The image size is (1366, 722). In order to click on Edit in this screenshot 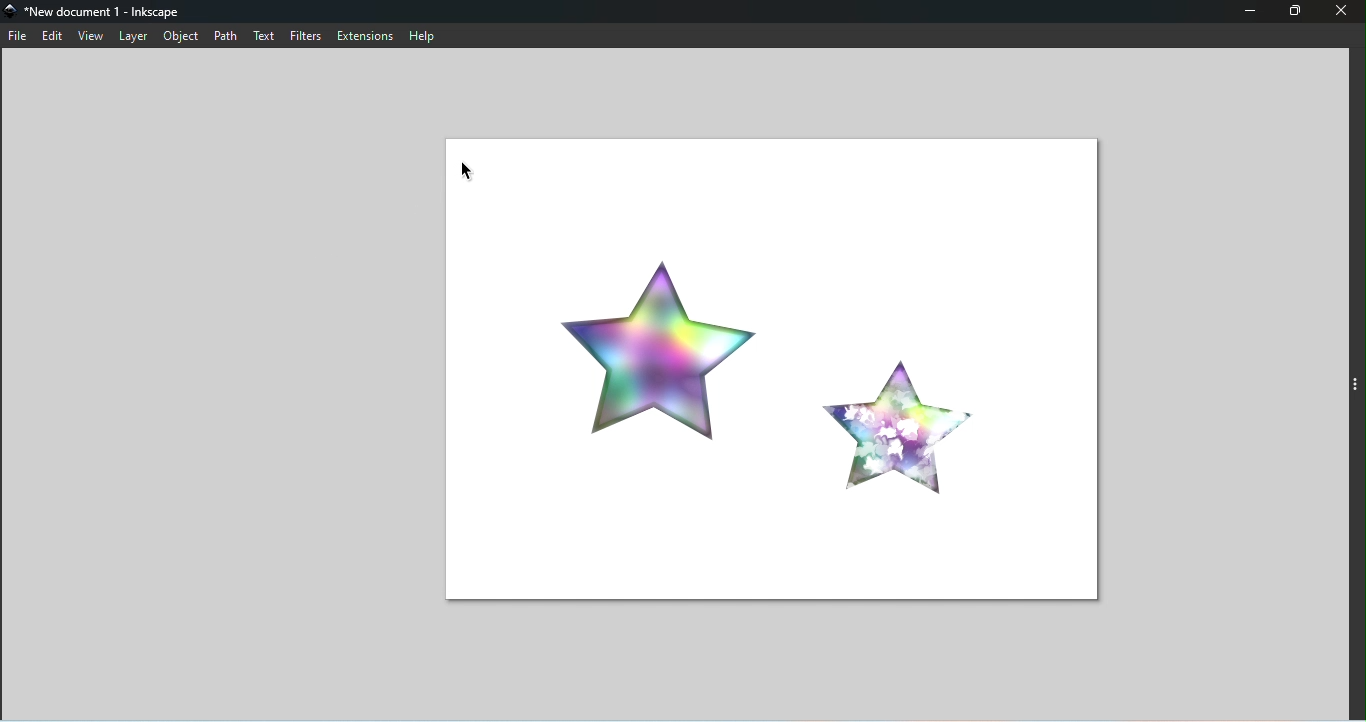, I will do `click(52, 36)`.